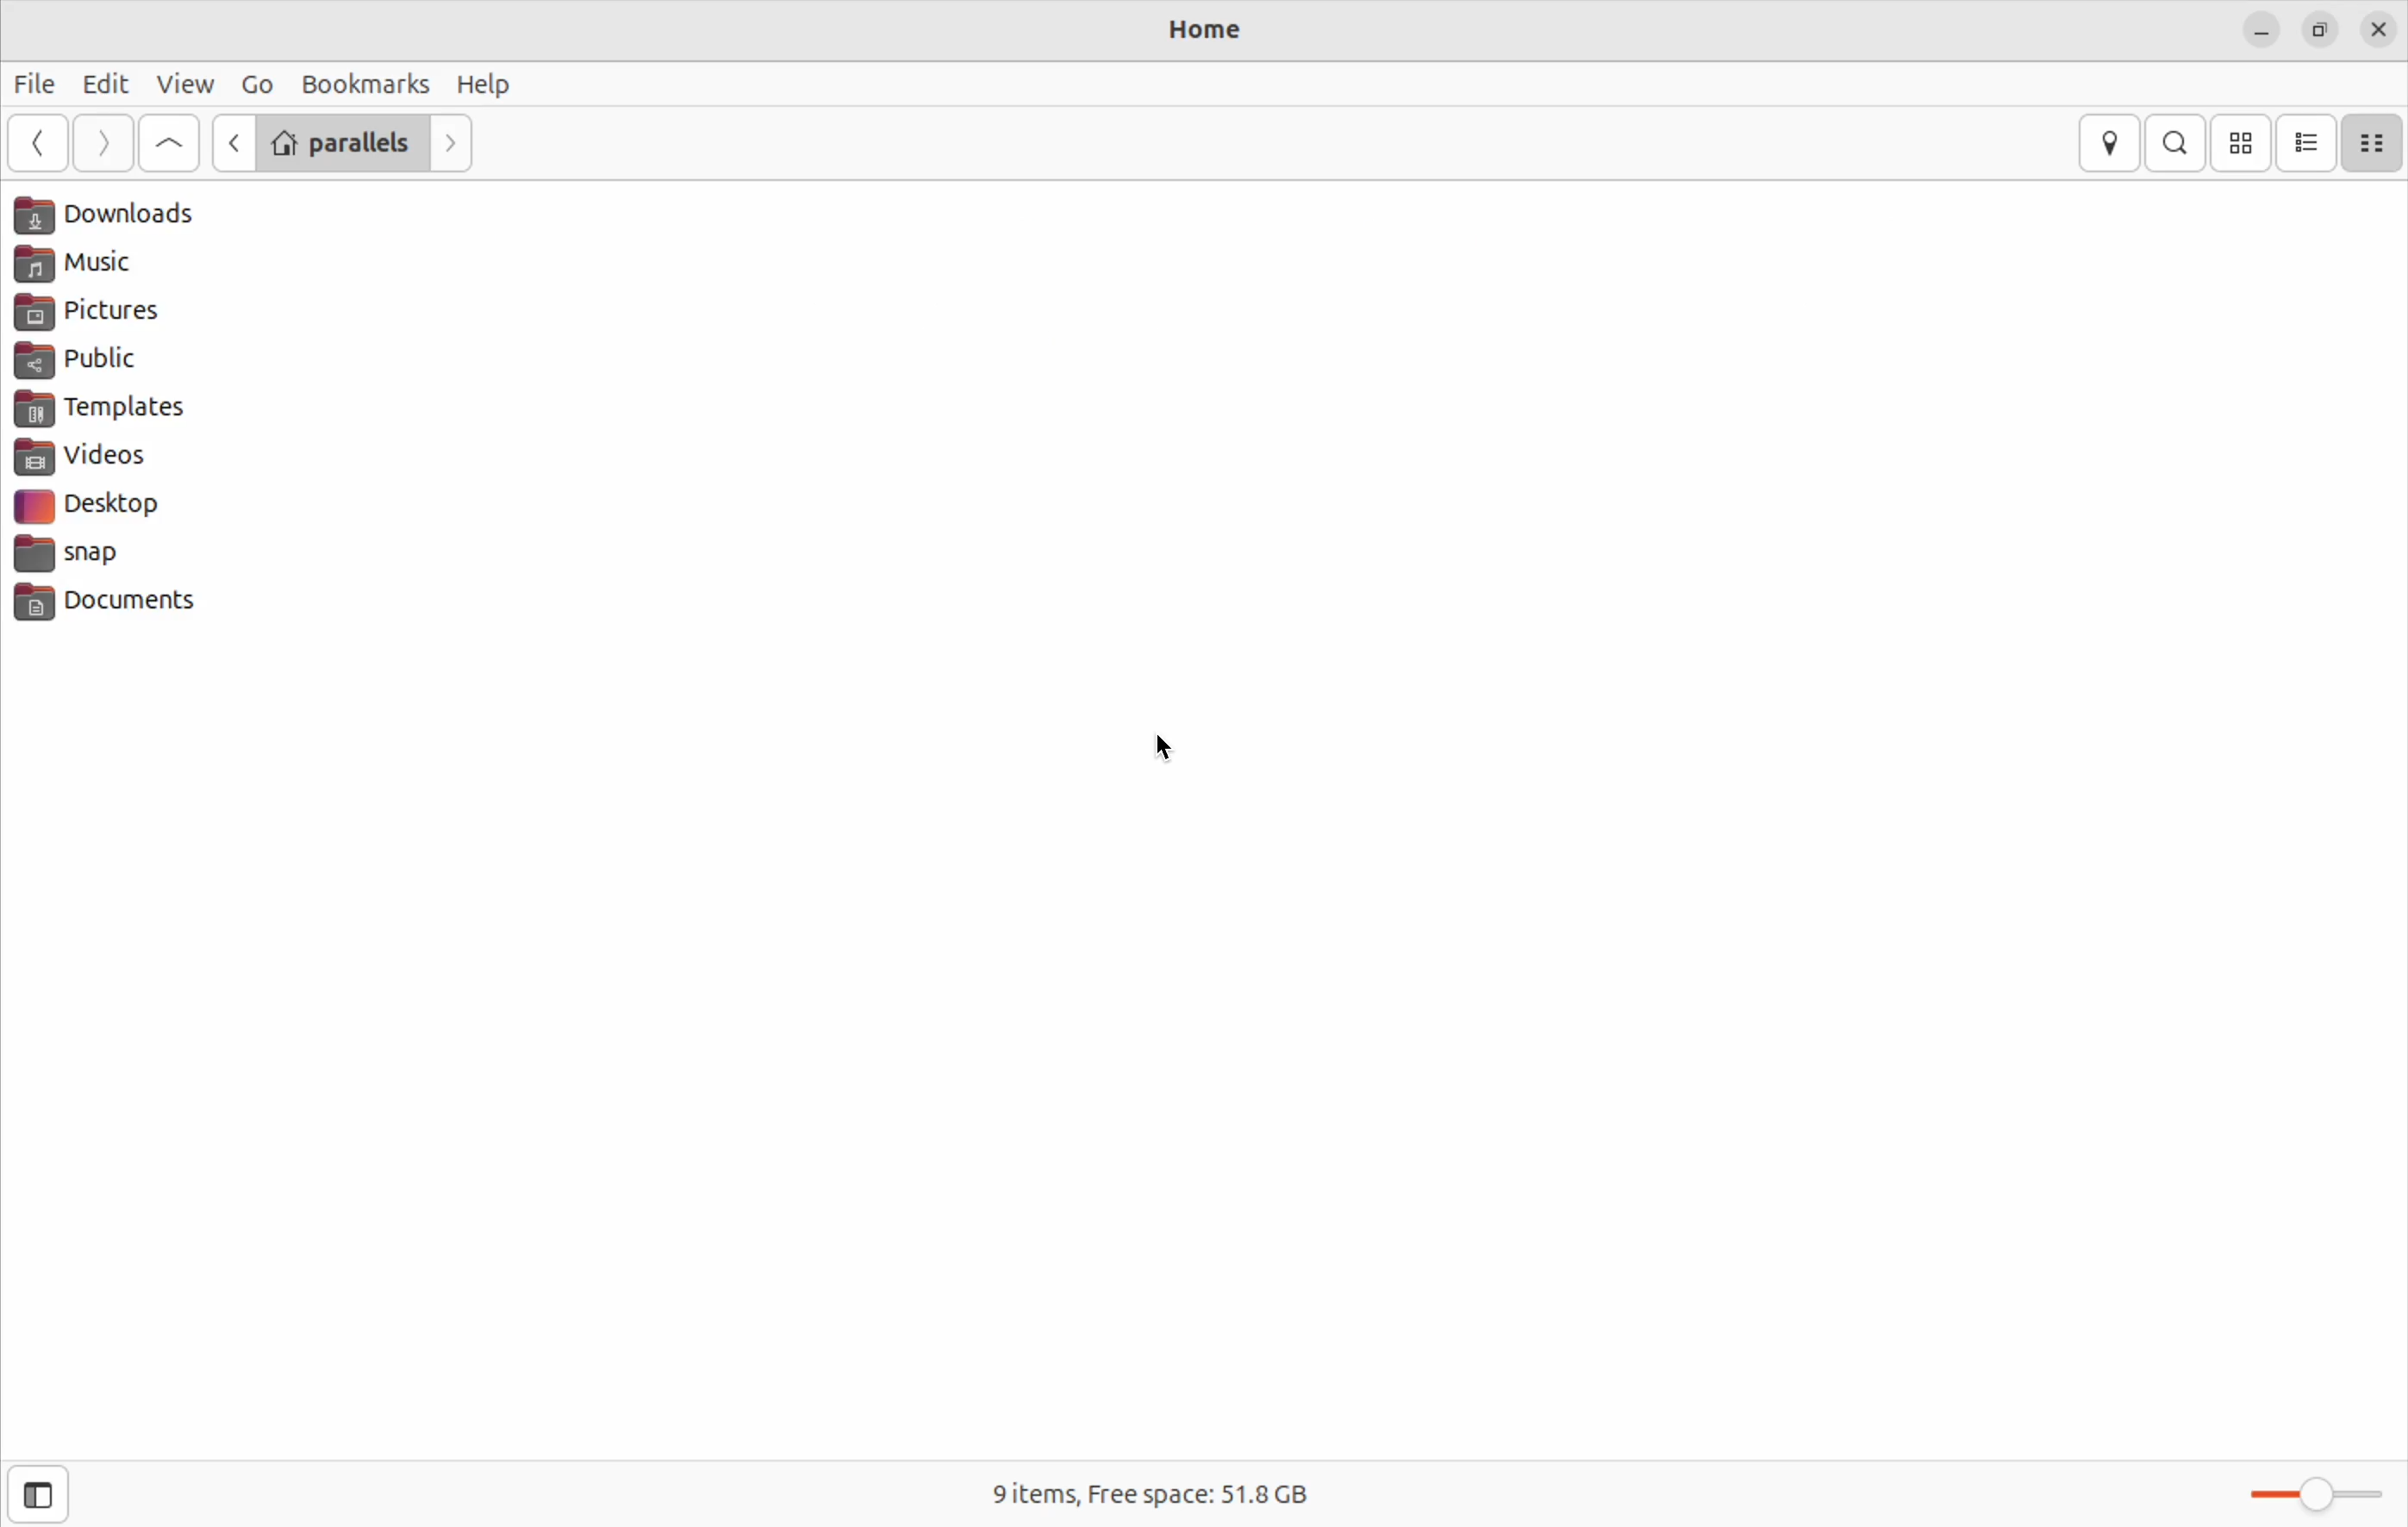 The width and height of the screenshot is (2408, 1527). I want to click on Home, so click(1206, 31).